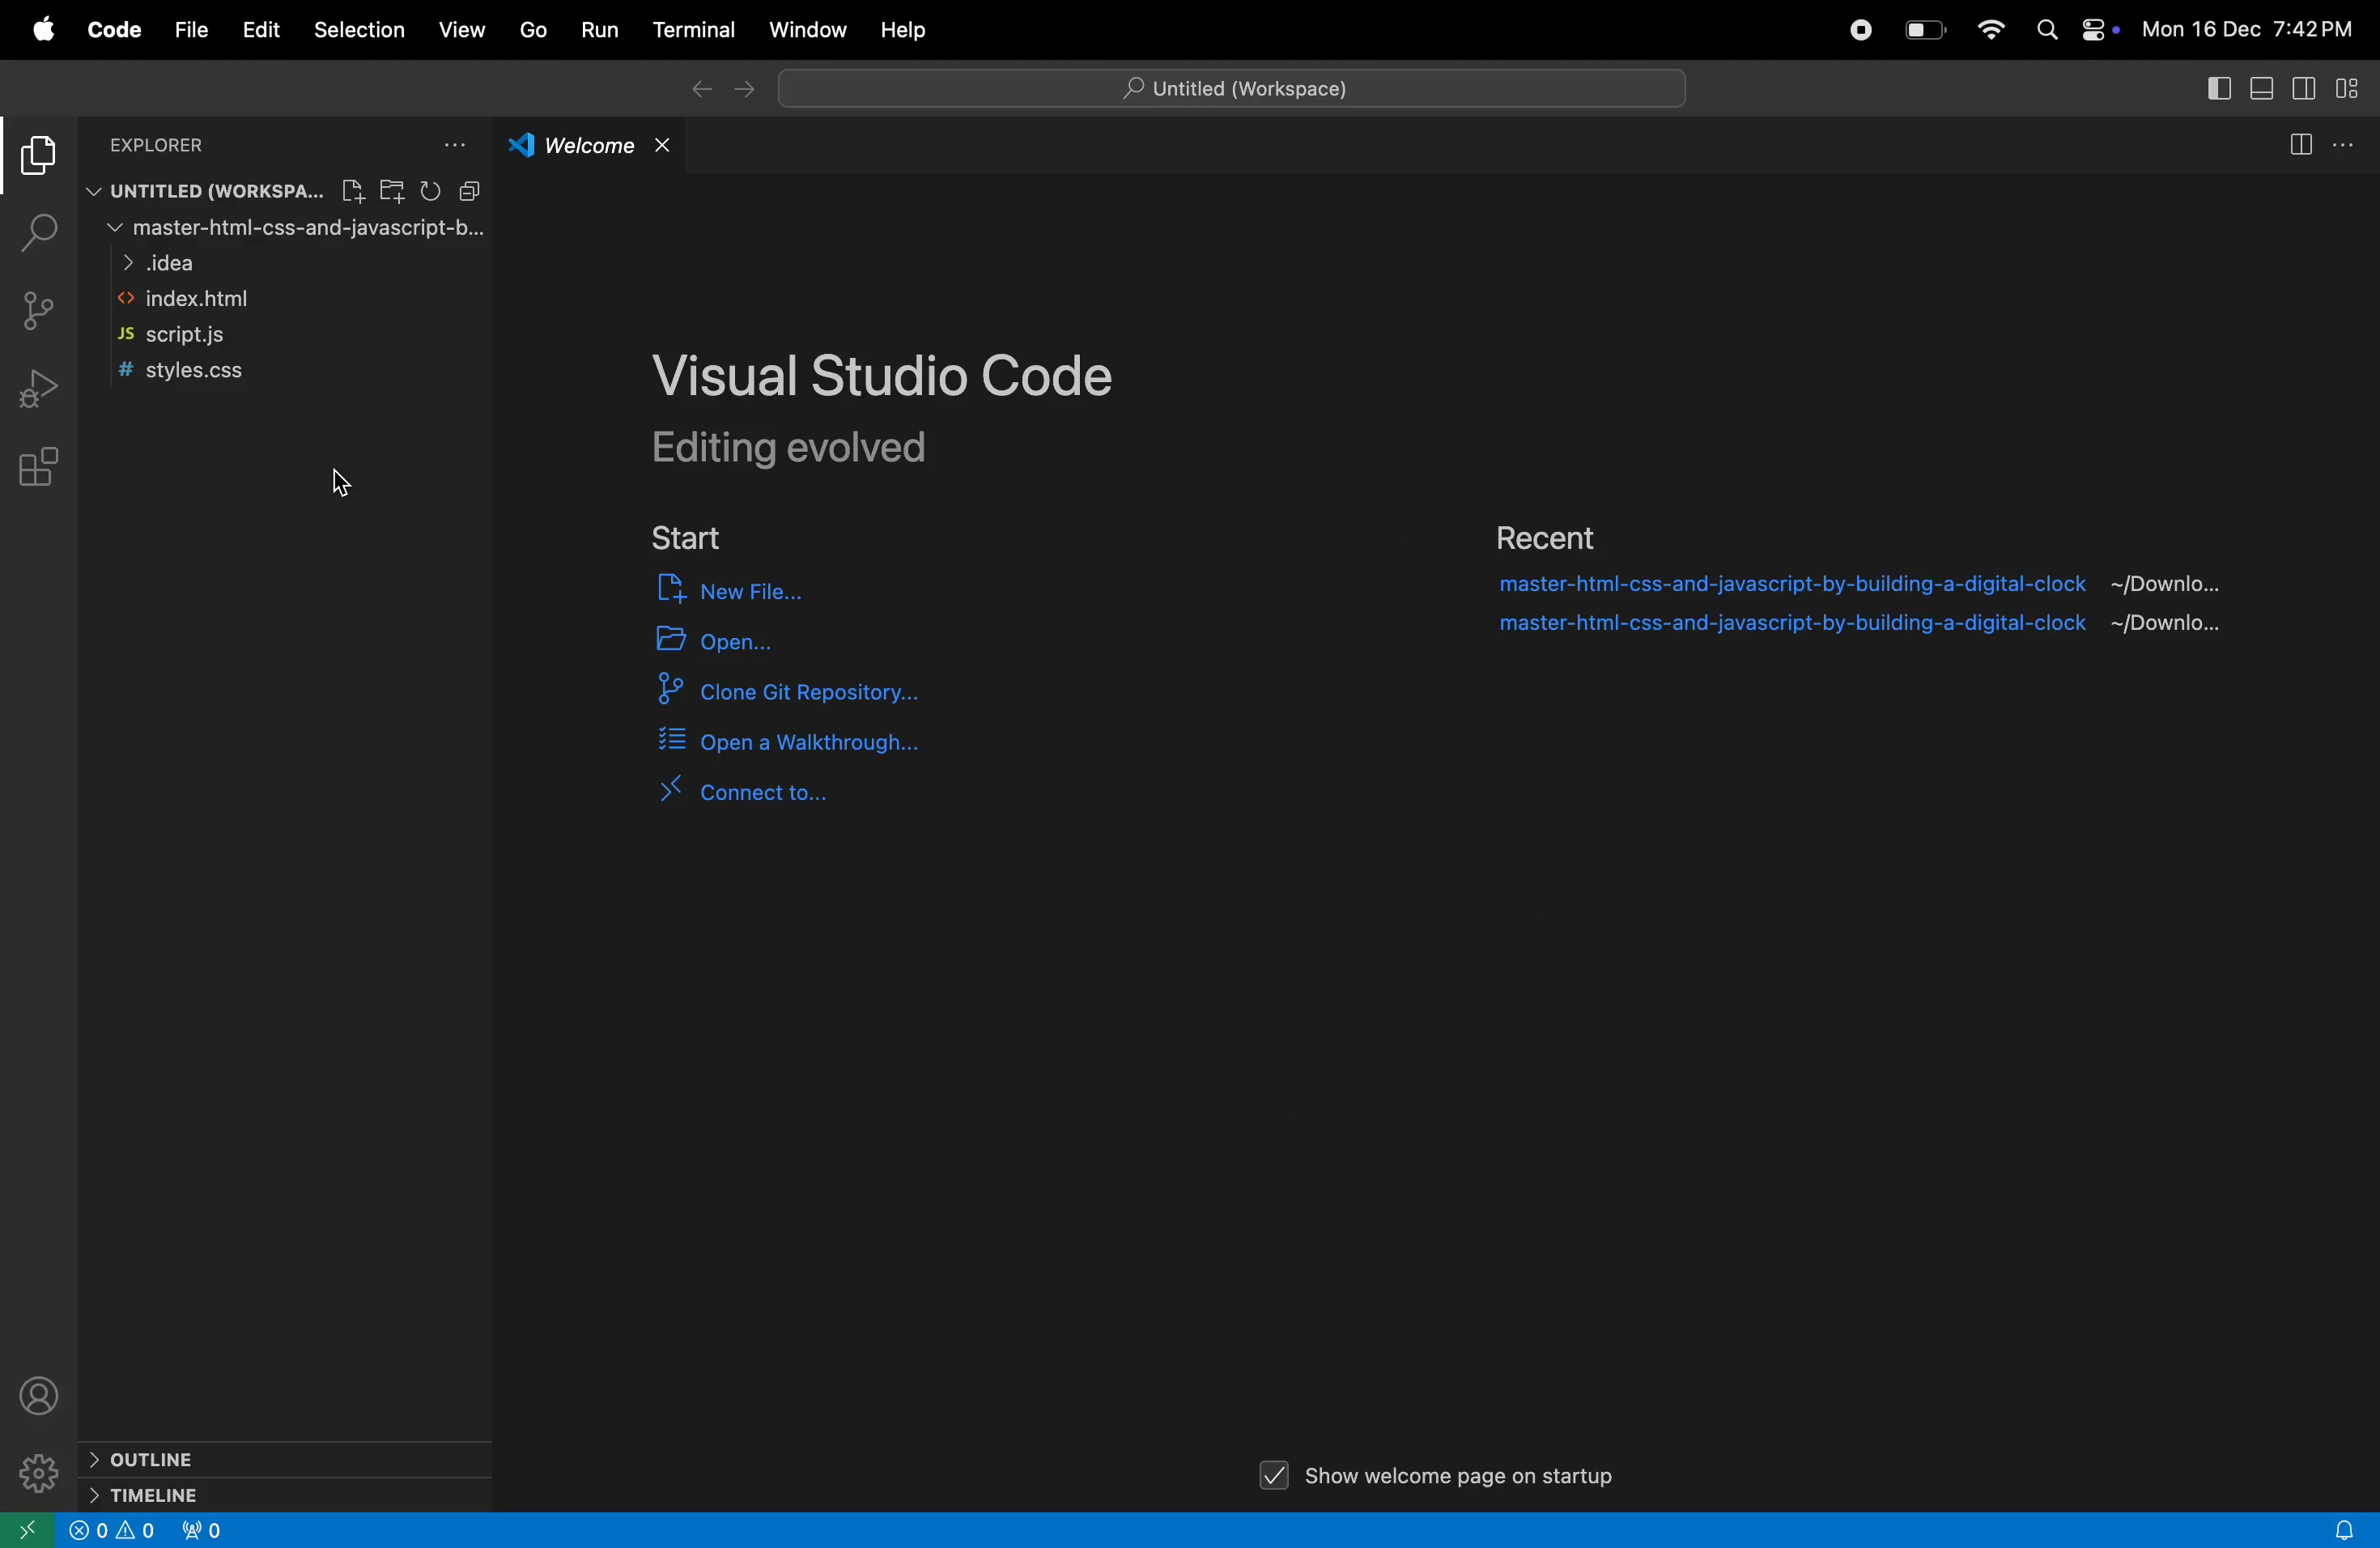 Image resolution: width=2380 pixels, height=1548 pixels. What do you see at coordinates (2186, 628) in the screenshot?
I see `~/Downlo...` at bounding box center [2186, 628].